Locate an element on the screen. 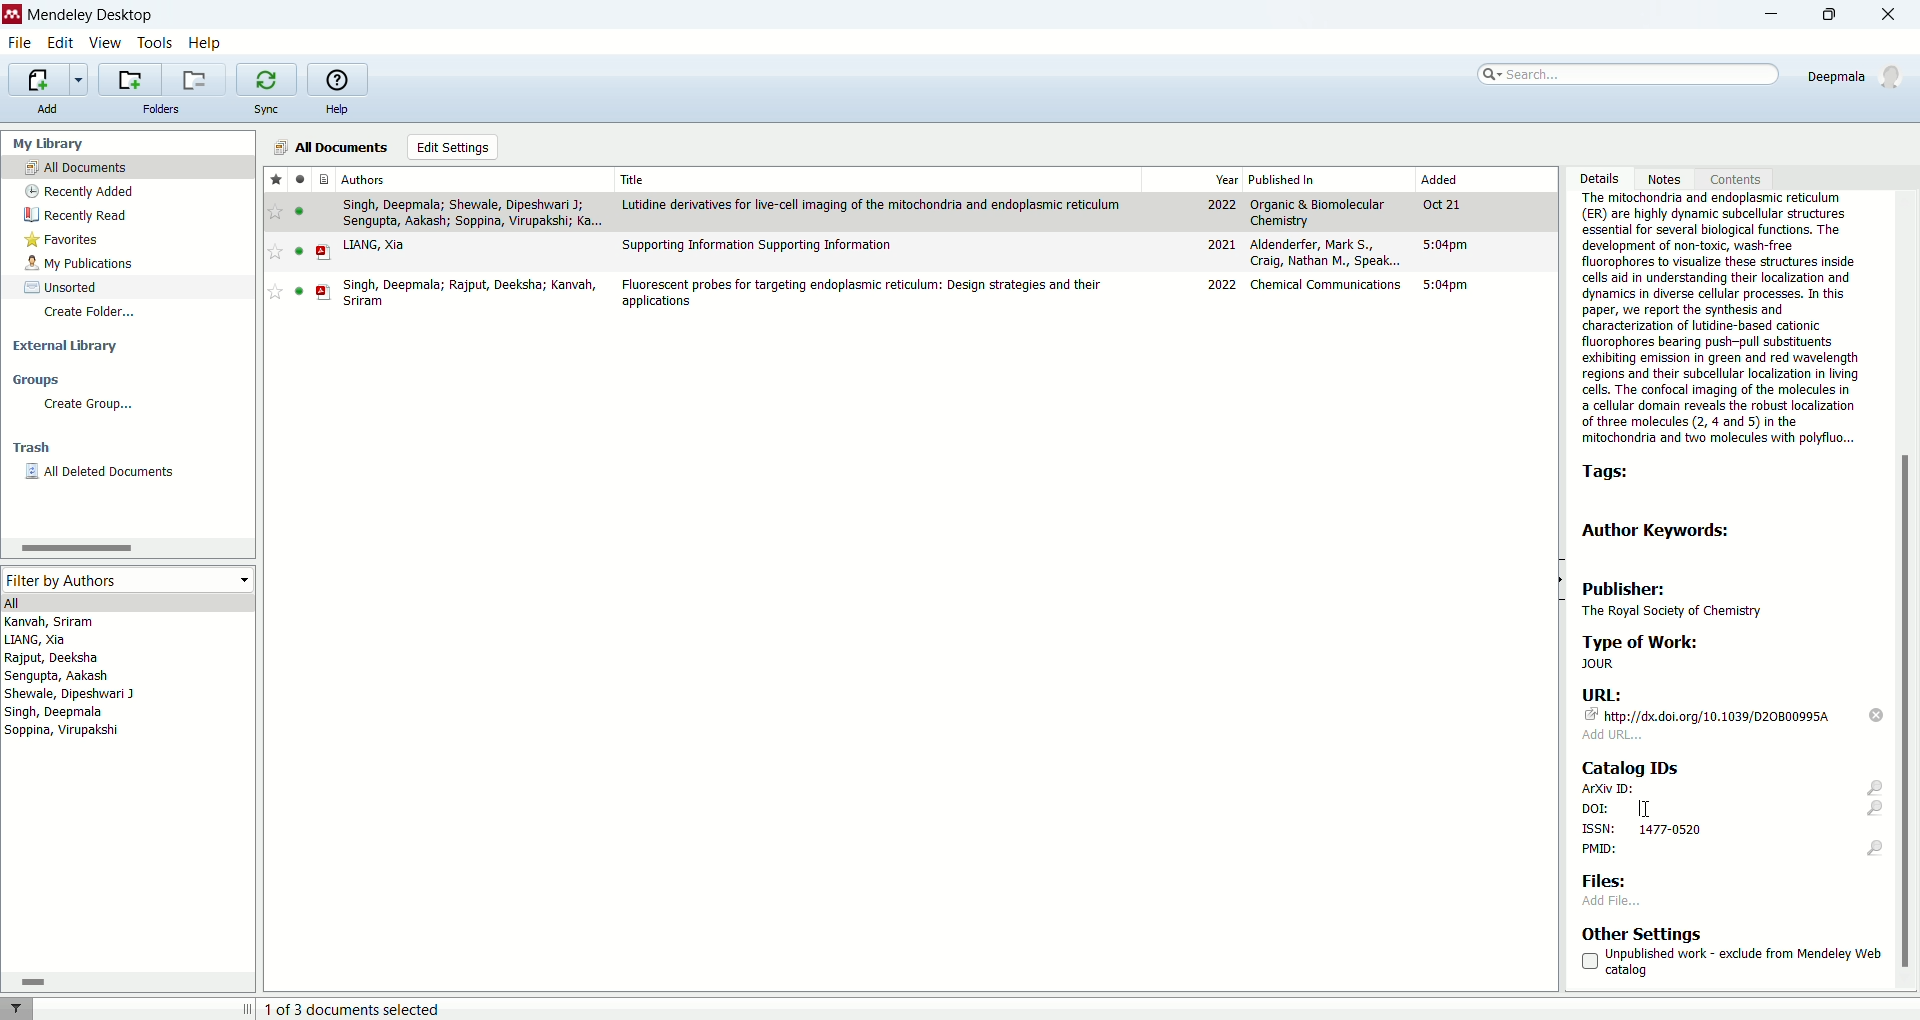 The width and height of the screenshot is (1920, 1020). document type is located at coordinates (326, 178).